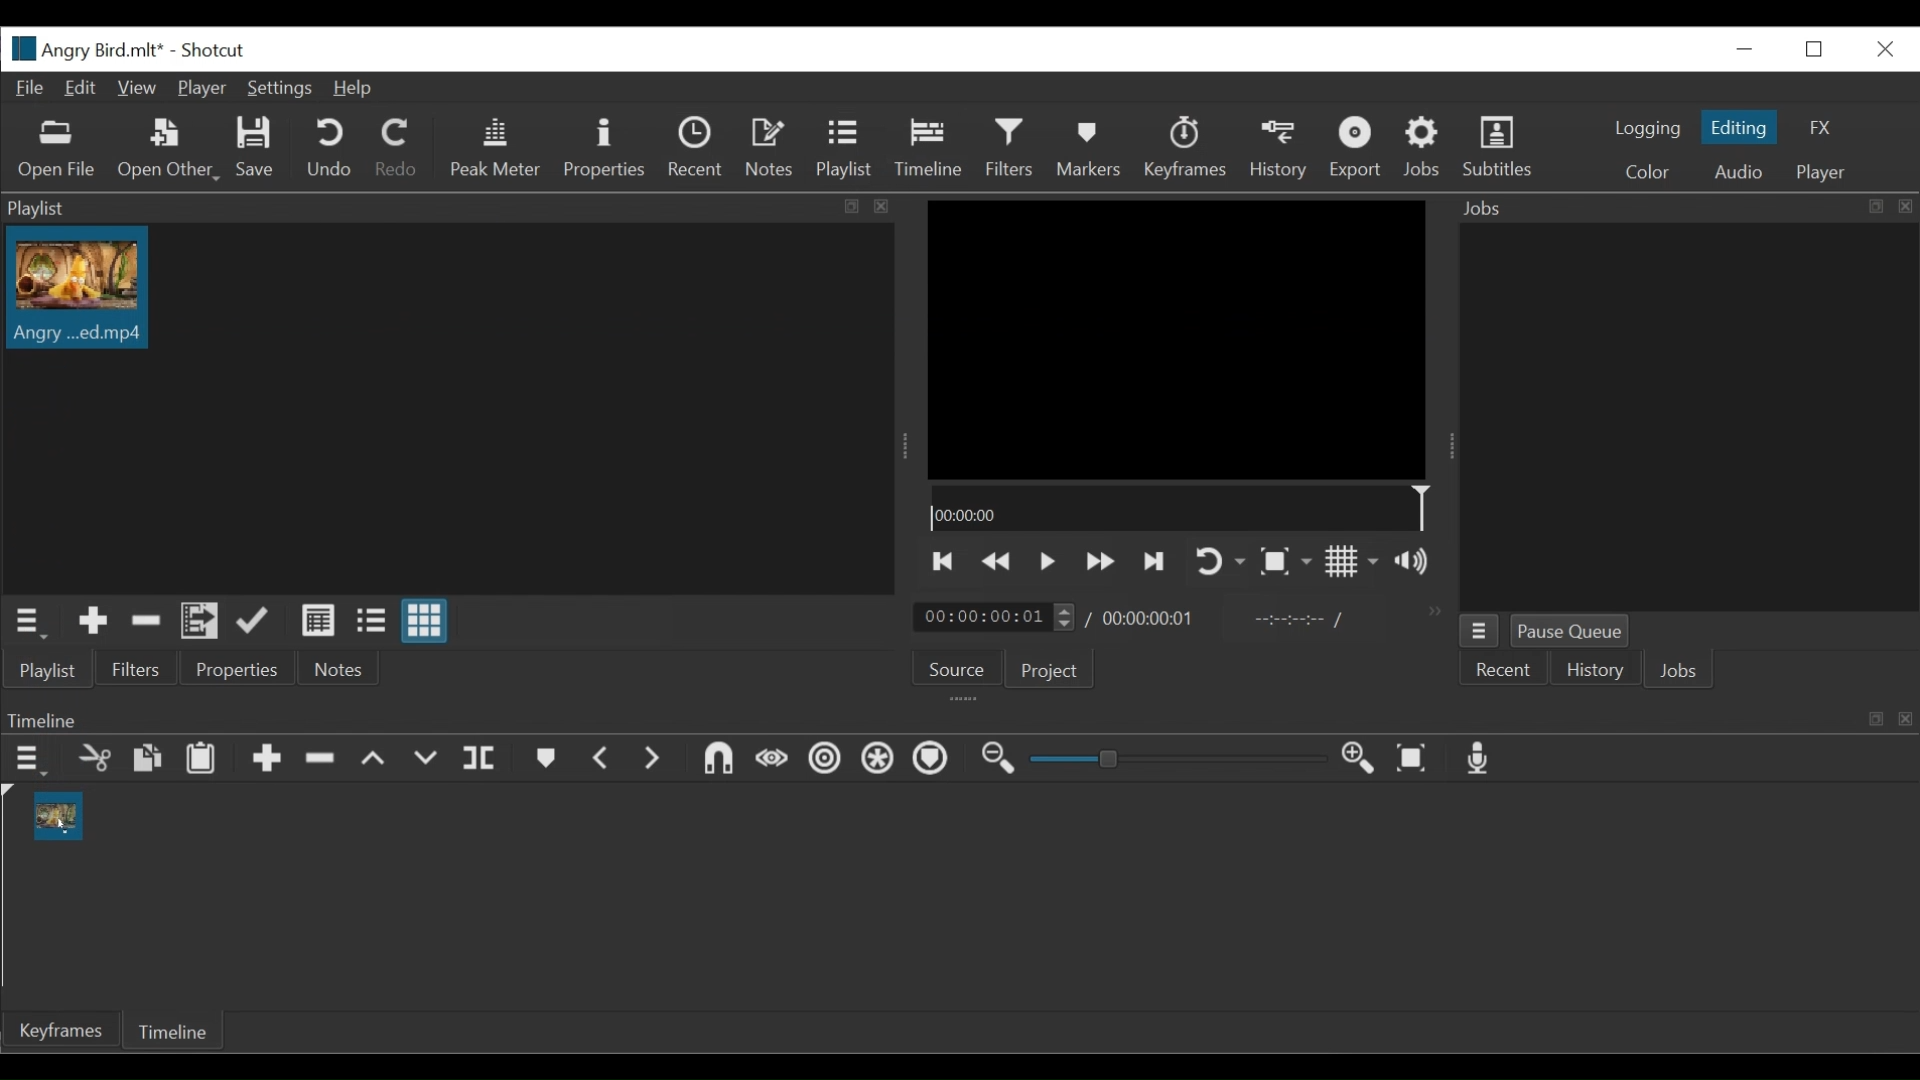  I want to click on Player, so click(1827, 174).